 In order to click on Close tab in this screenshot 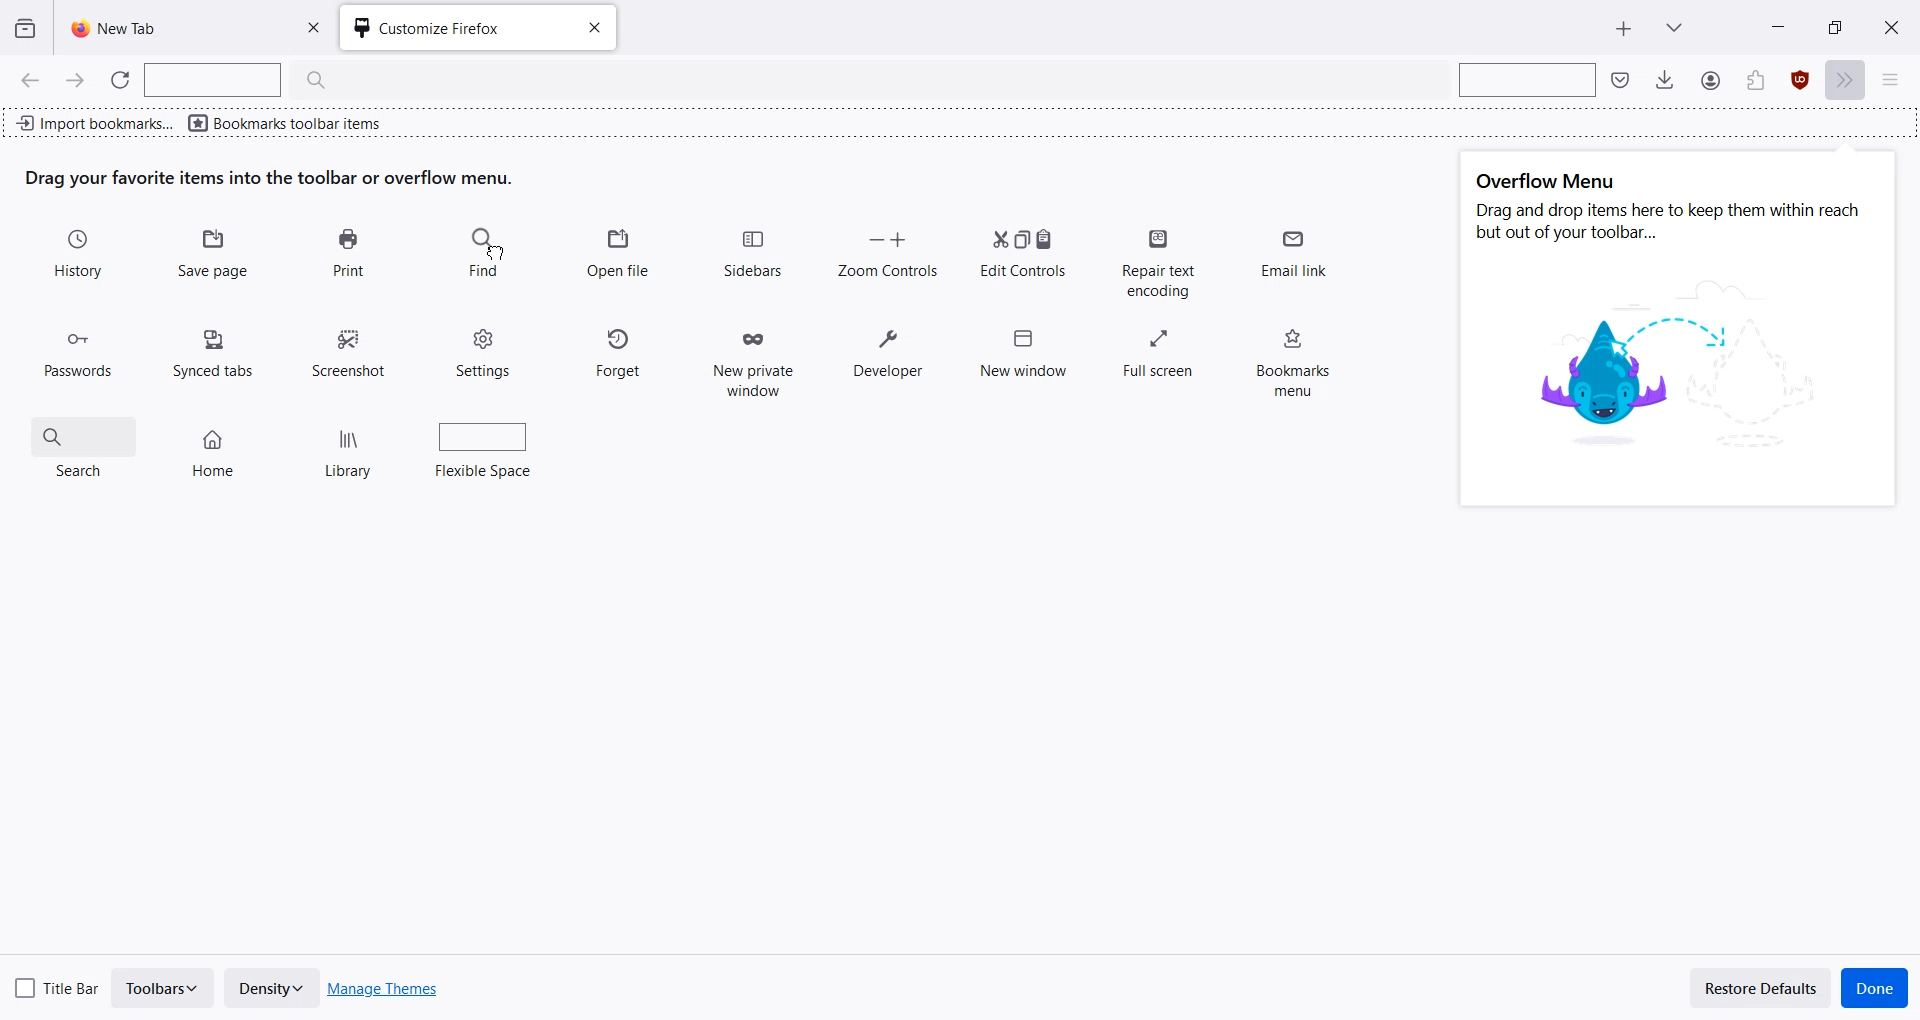, I will do `click(592, 30)`.